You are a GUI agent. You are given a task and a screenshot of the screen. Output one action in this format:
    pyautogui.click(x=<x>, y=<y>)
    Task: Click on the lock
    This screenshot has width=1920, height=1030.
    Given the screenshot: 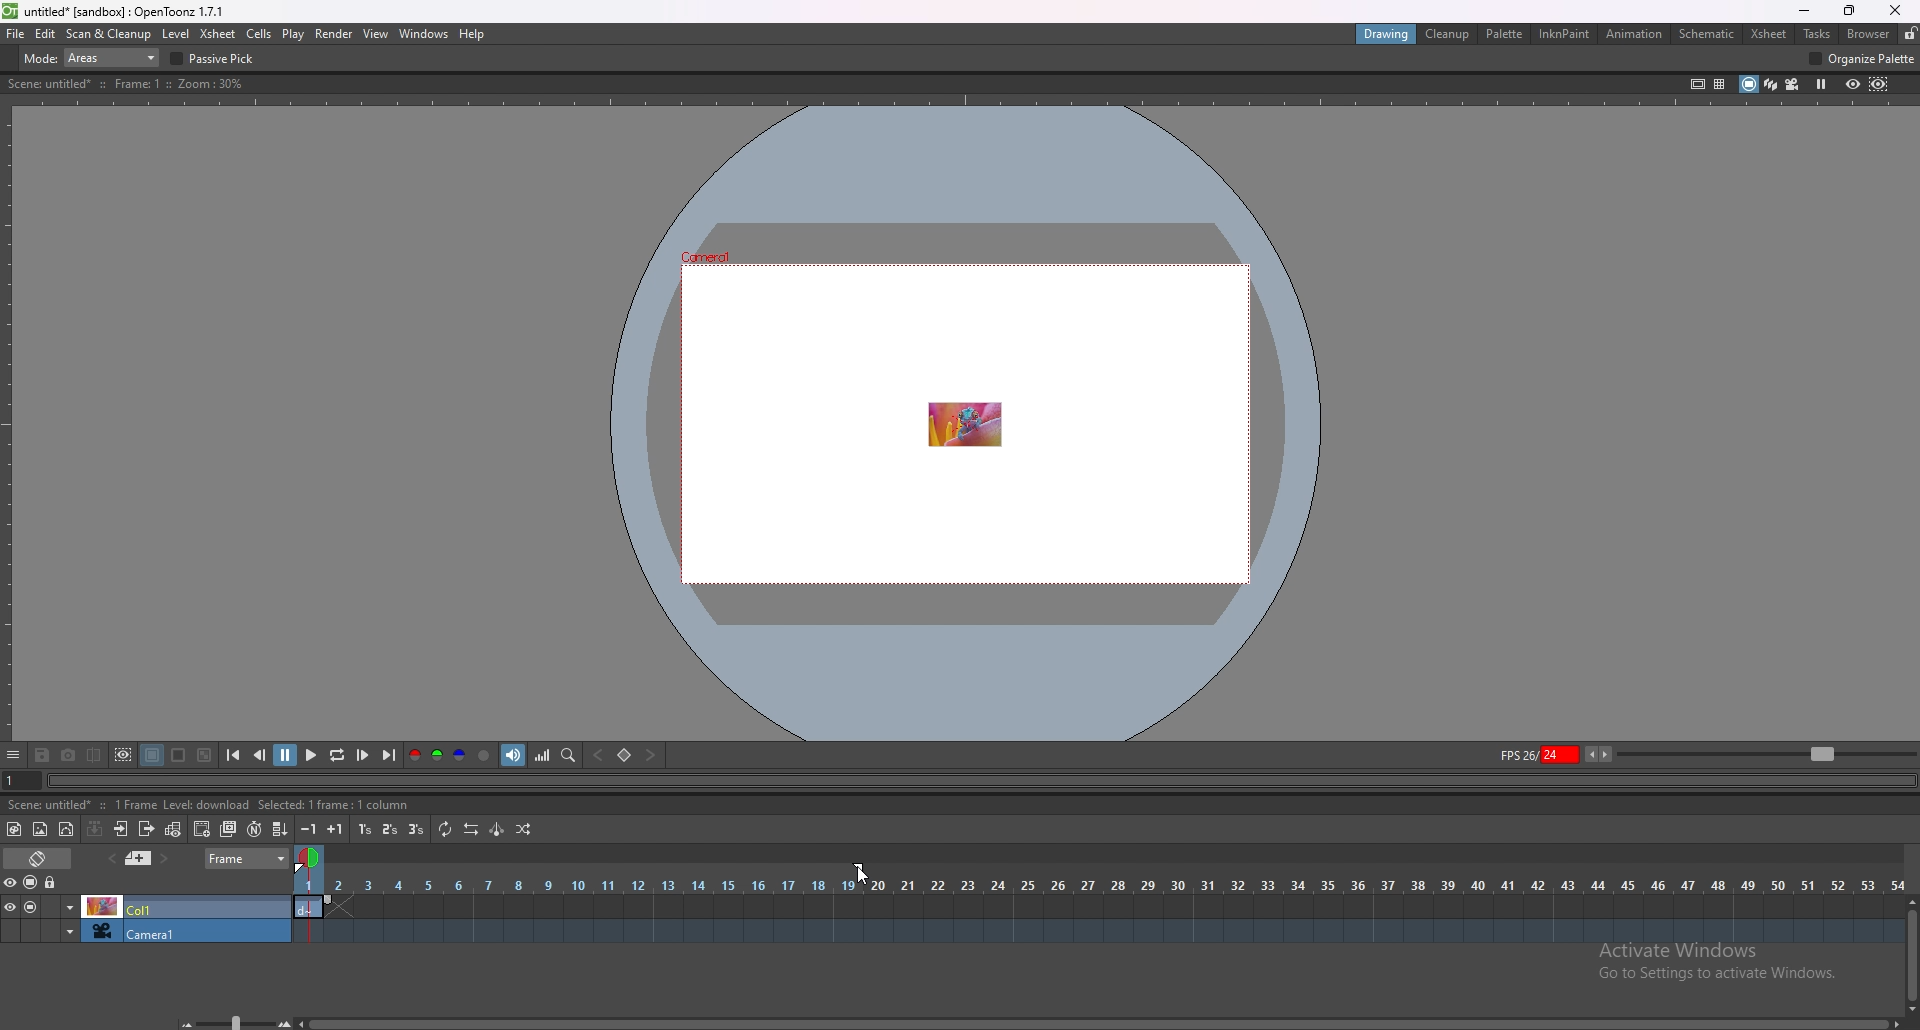 What is the action you would take?
    pyautogui.click(x=1910, y=33)
    